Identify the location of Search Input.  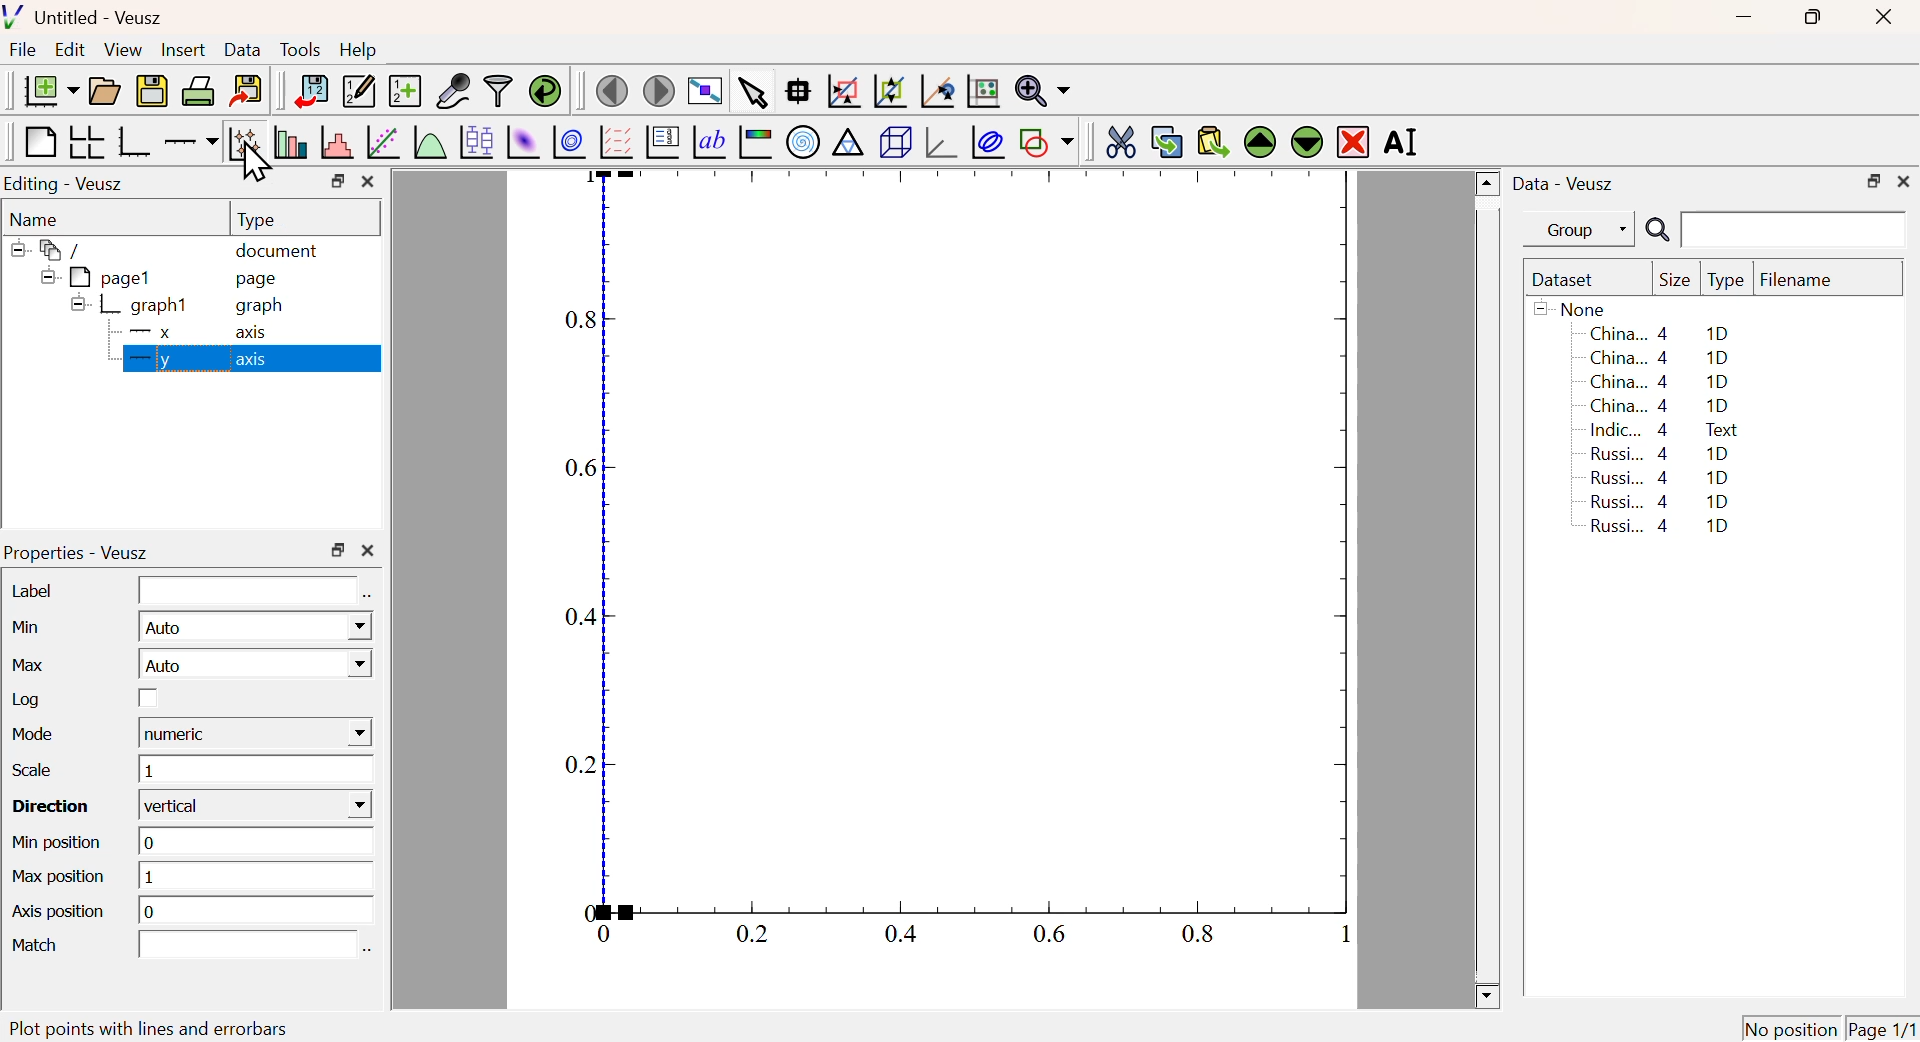
(1795, 228).